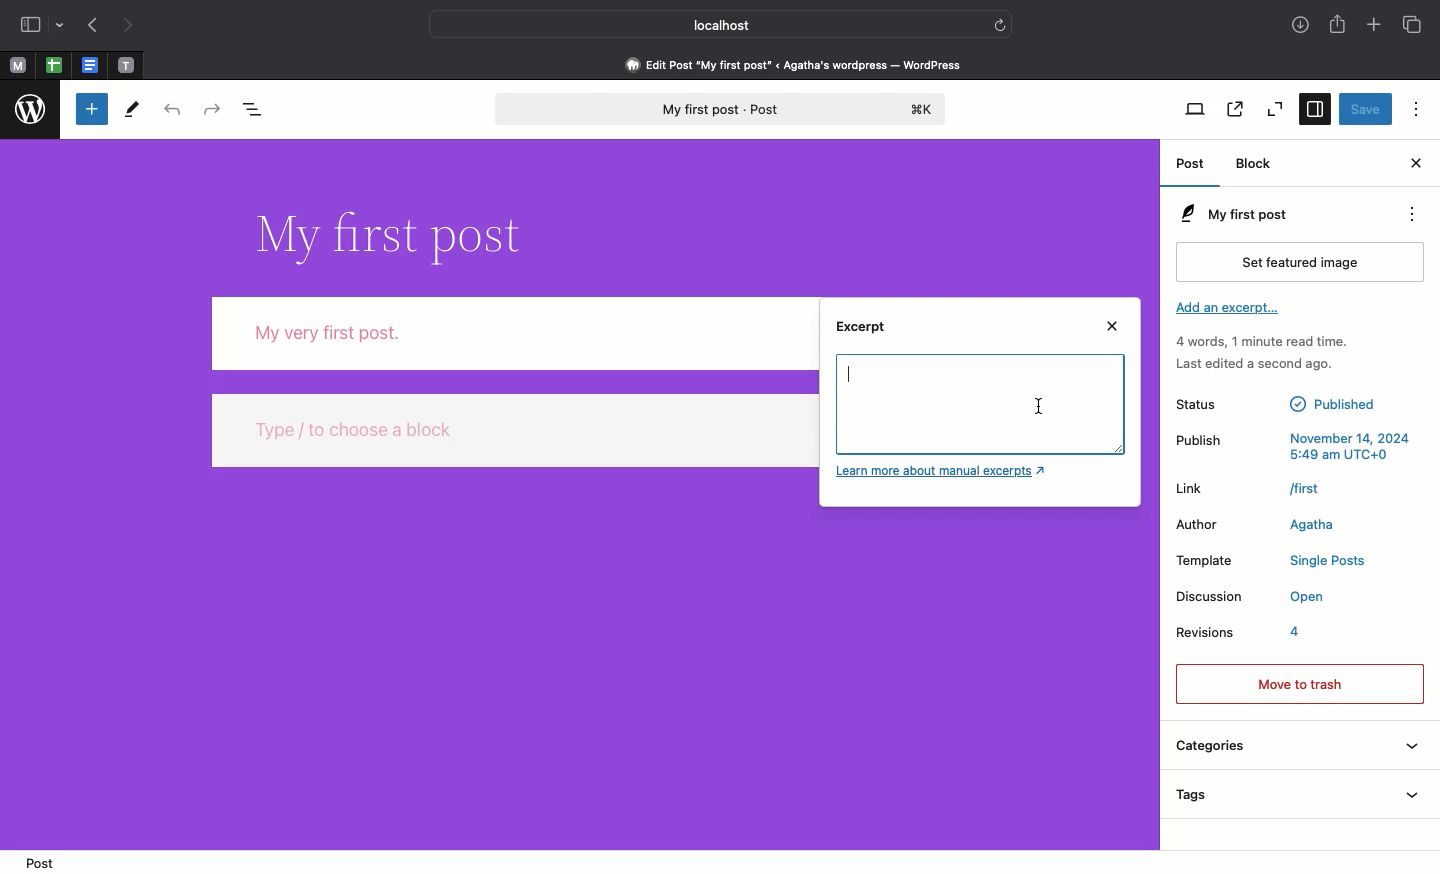 The width and height of the screenshot is (1440, 874). What do you see at coordinates (38, 861) in the screenshot?
I see `Post` at bounding box center [38, 861].